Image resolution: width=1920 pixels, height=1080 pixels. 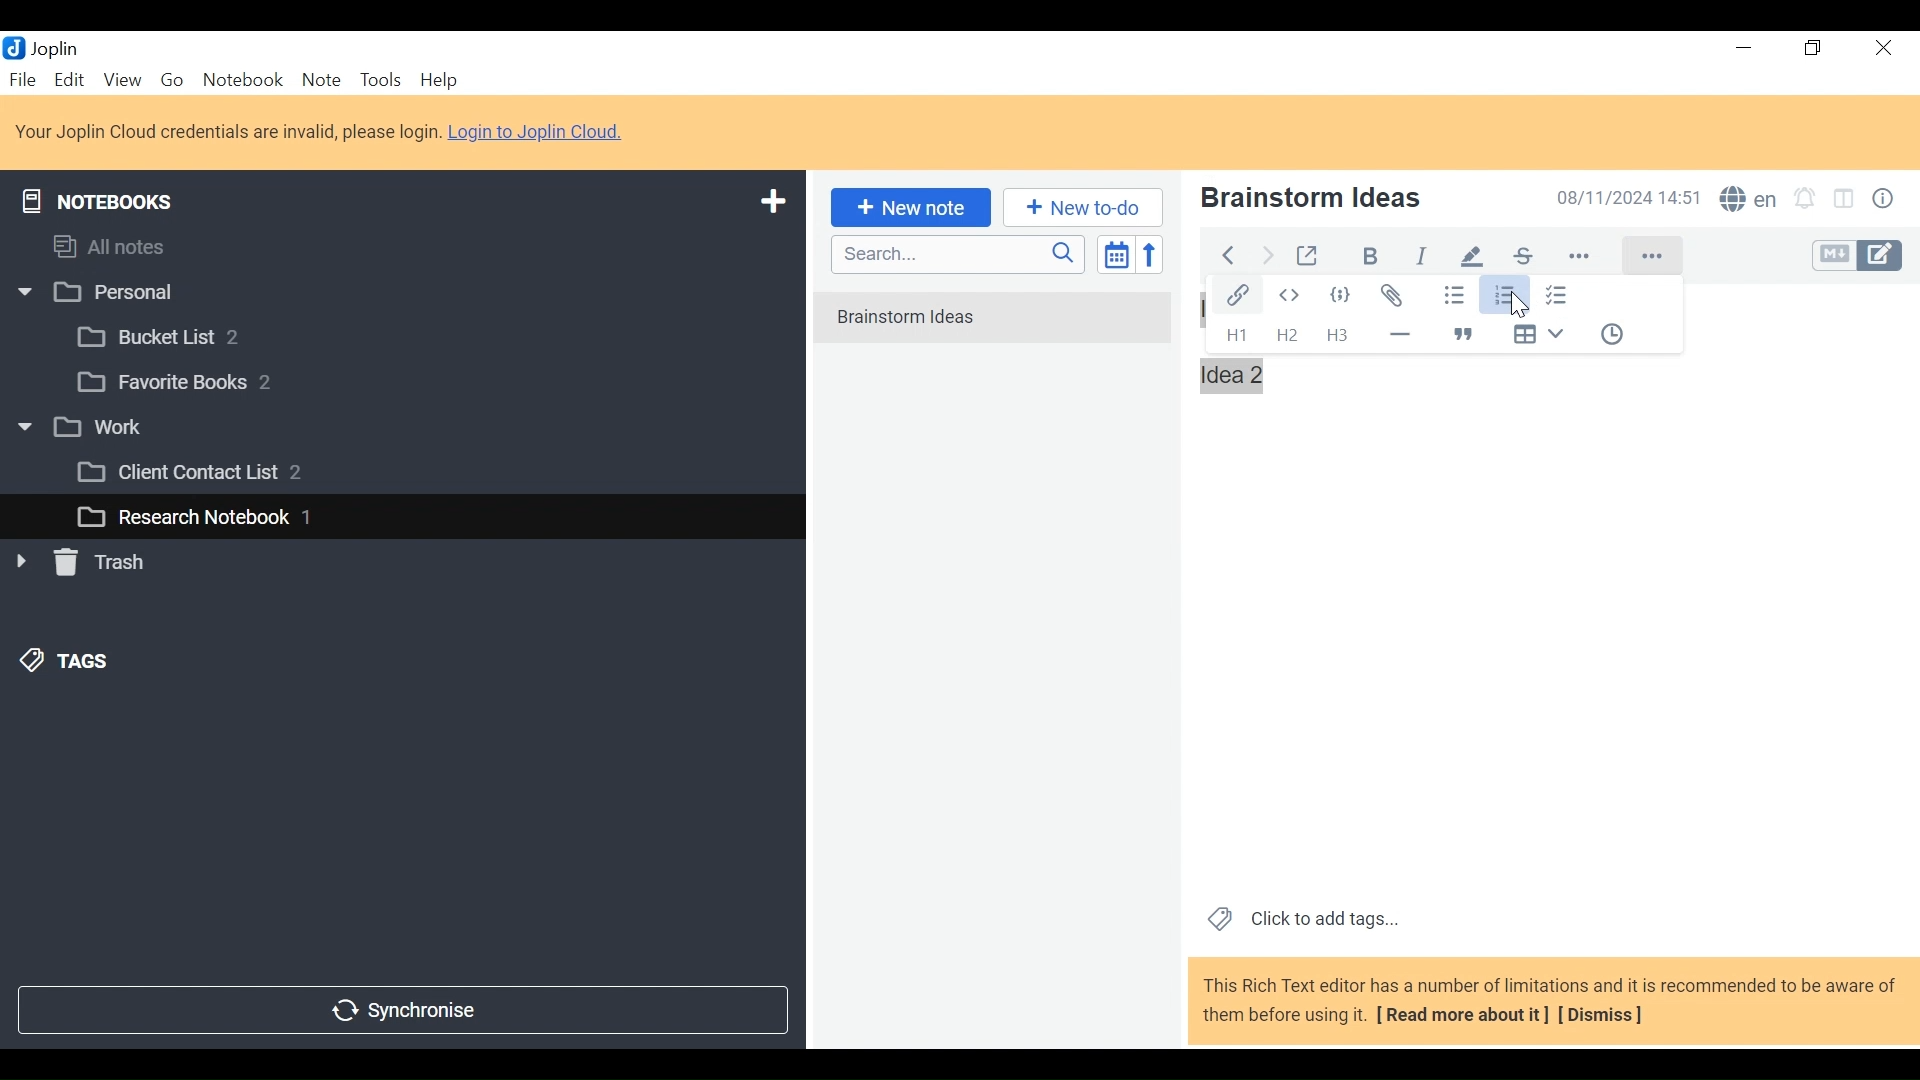 What do you see at coordinates (1534, 334) in the screenshot?
I see `Insert Table` at bounding box center [1534, 334].